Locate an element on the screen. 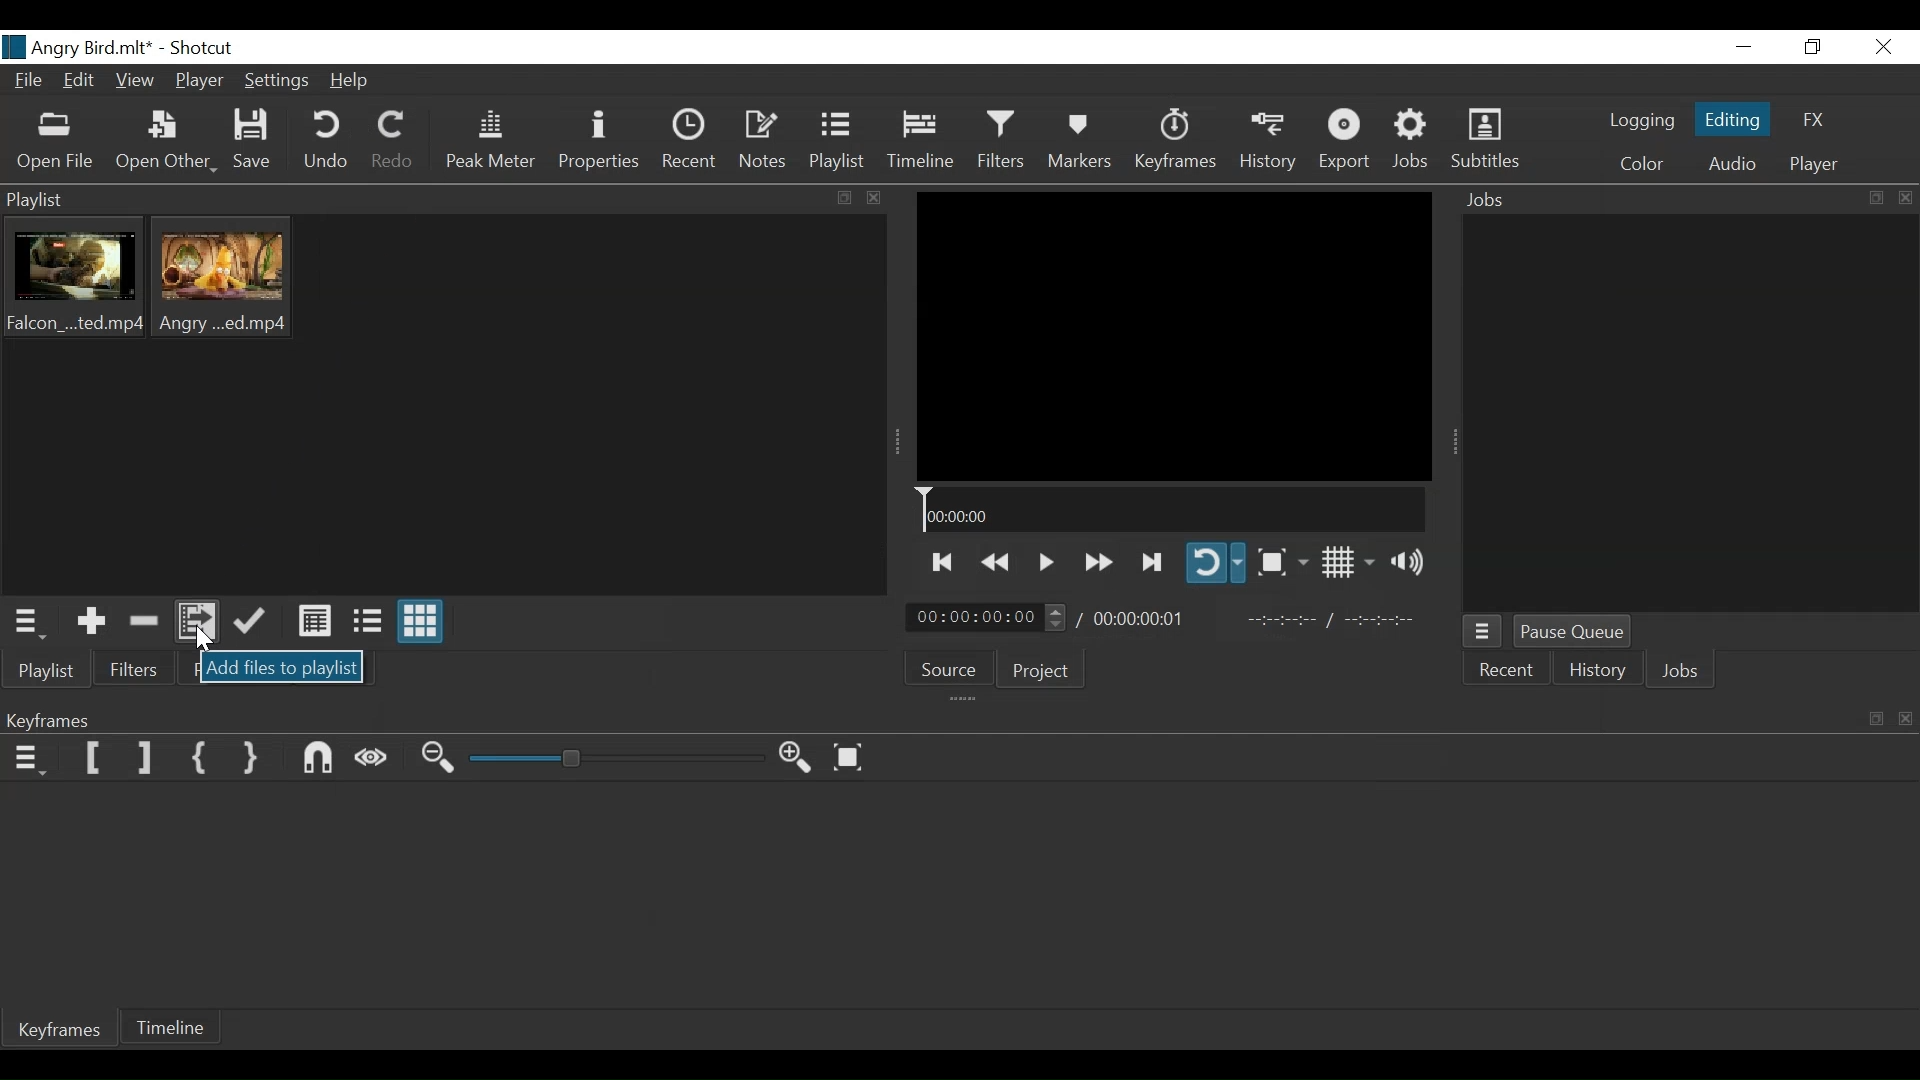  Close is located at coordinates (1885, 47).